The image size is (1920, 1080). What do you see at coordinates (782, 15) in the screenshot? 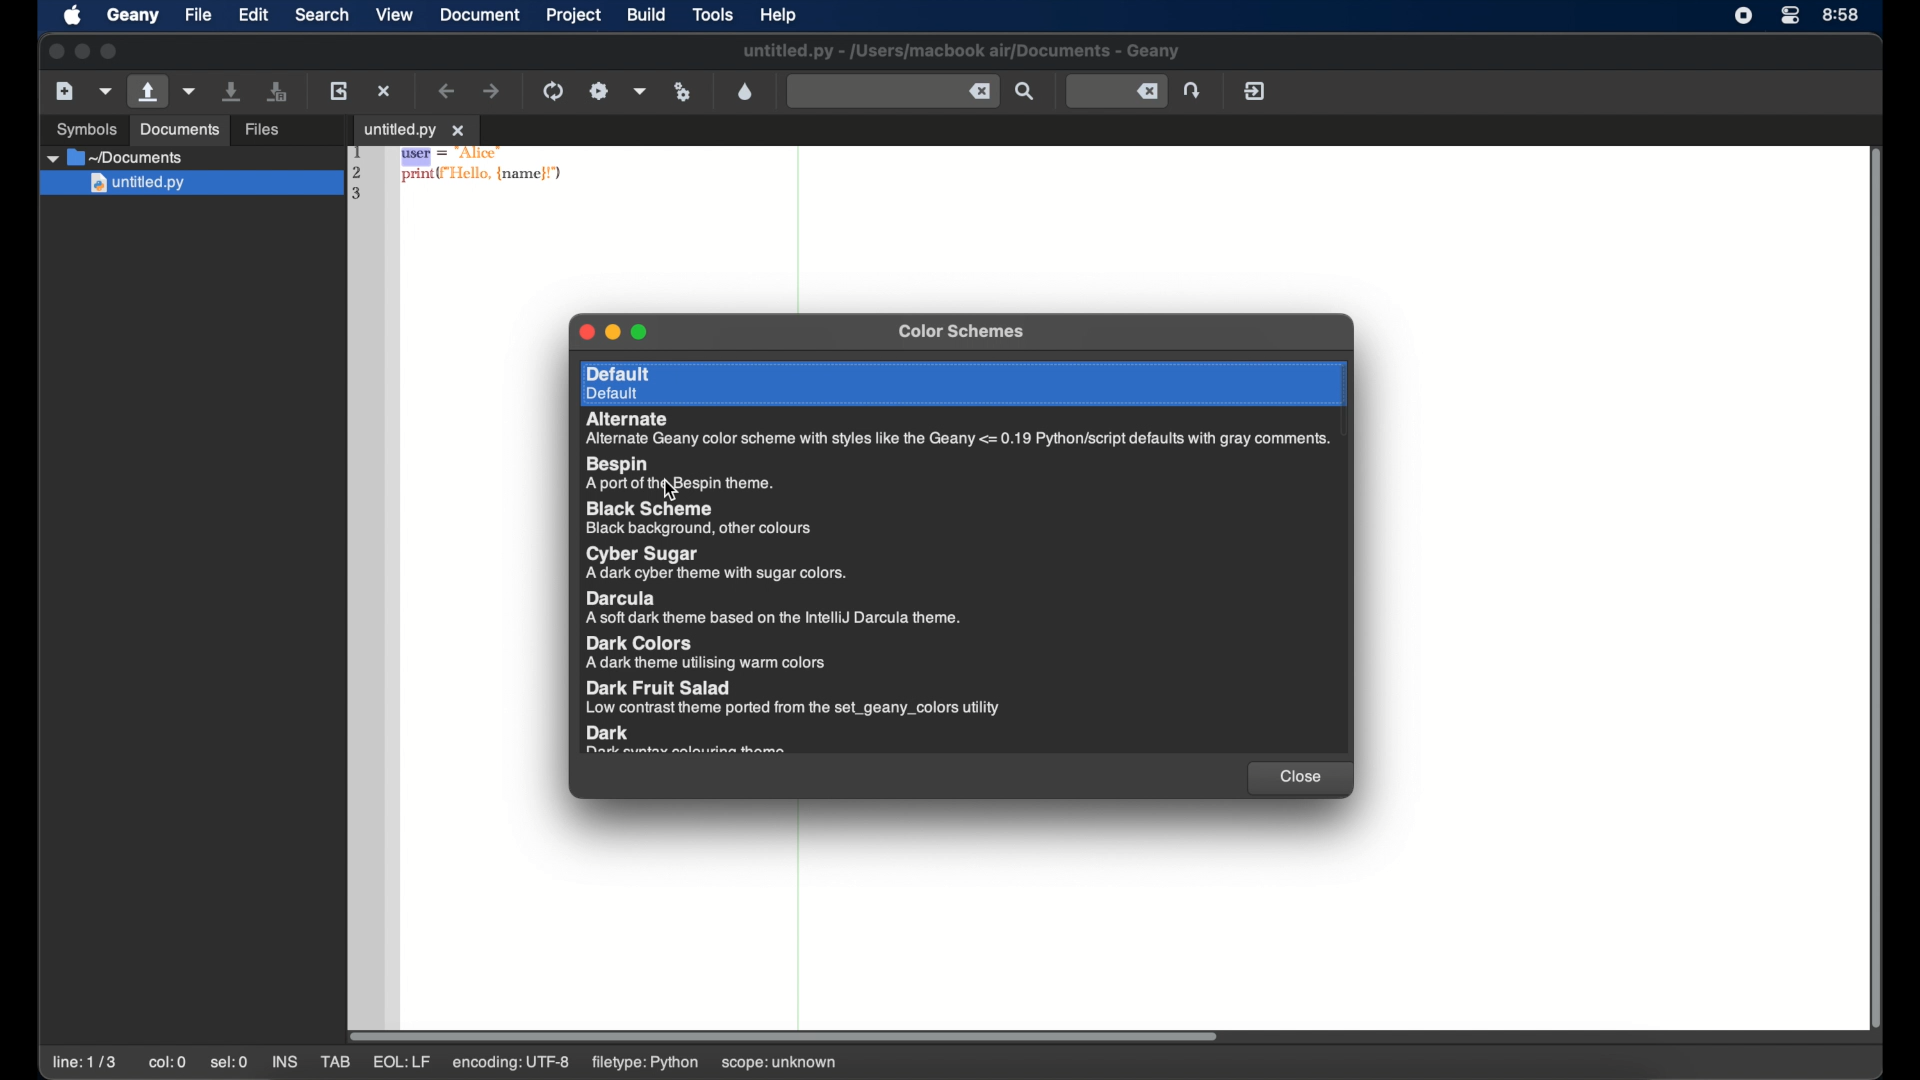
I see `help` at bounding box center [782, 15].